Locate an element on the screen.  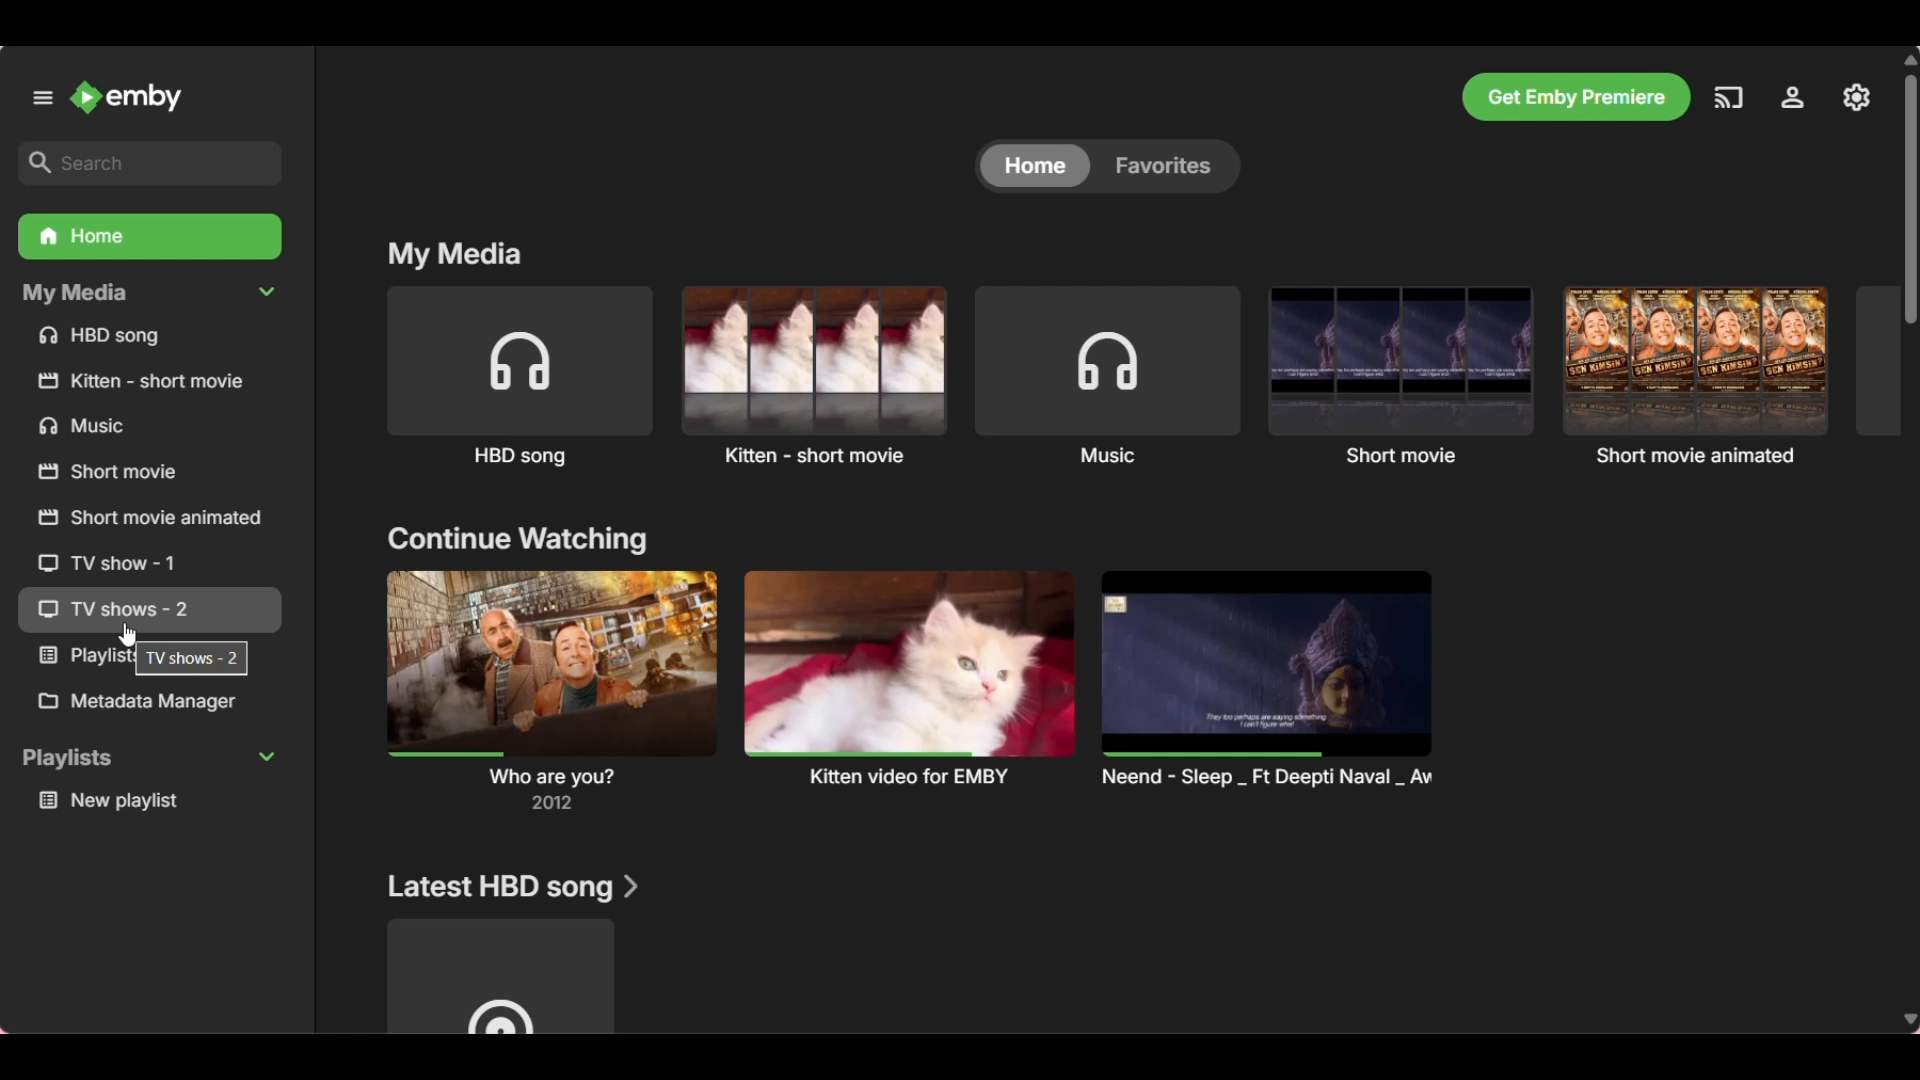
Media under above mentioned title is located at coordinates (501, 976).